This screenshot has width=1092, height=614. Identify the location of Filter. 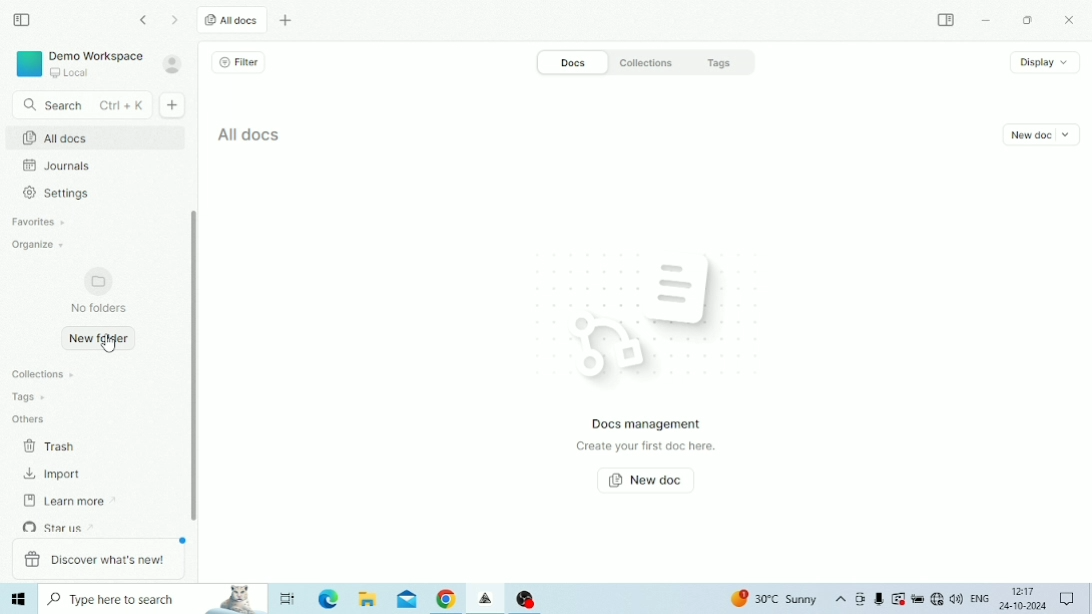
(243, 62).